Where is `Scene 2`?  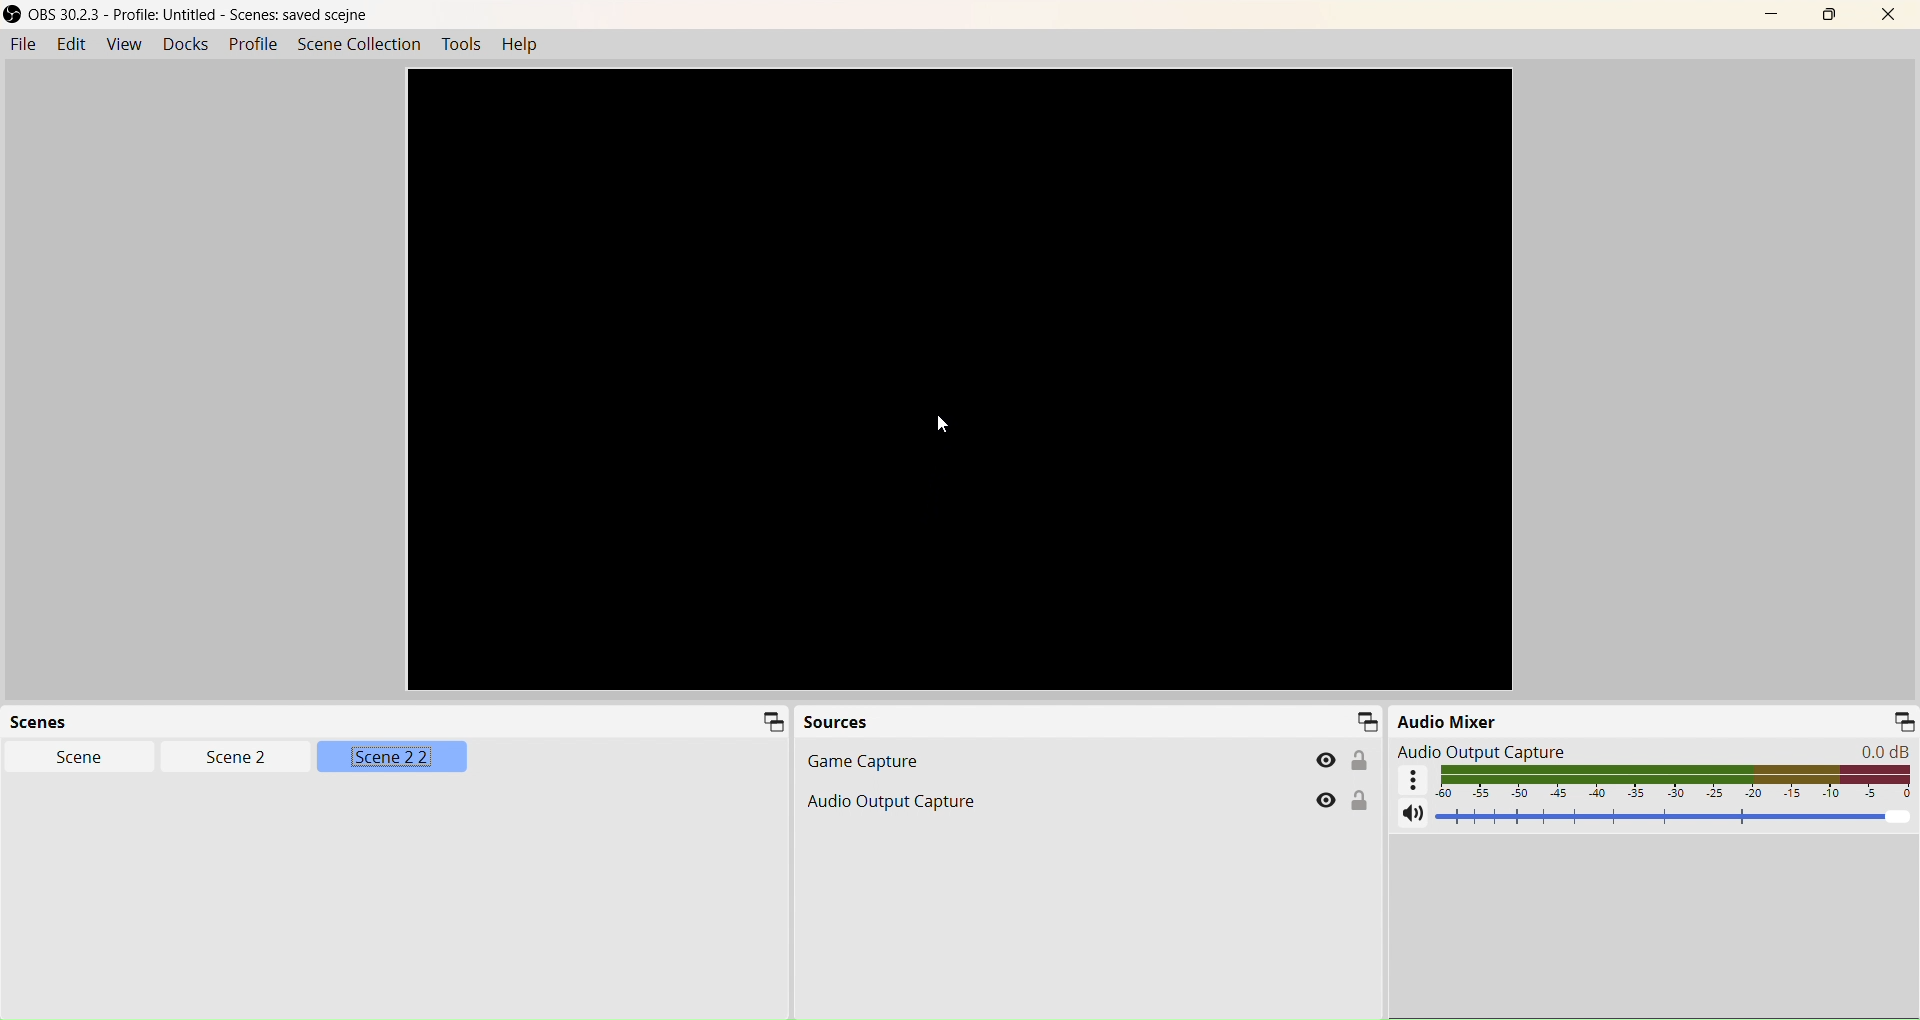 Scene 2 is located at coordinates (237, 756).